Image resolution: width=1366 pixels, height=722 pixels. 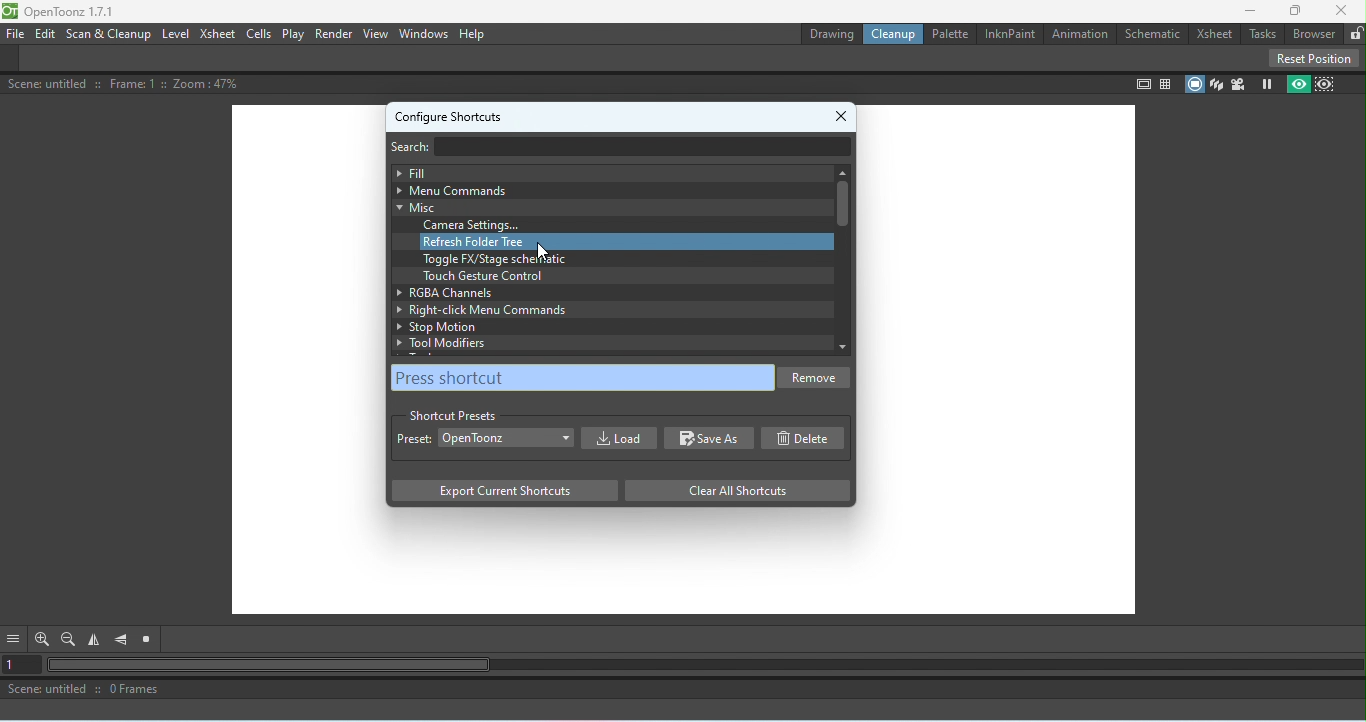 What do you see at coordinates (606, 172) in the screenshot?
I see `Fill` at bounding box center [606, 172].